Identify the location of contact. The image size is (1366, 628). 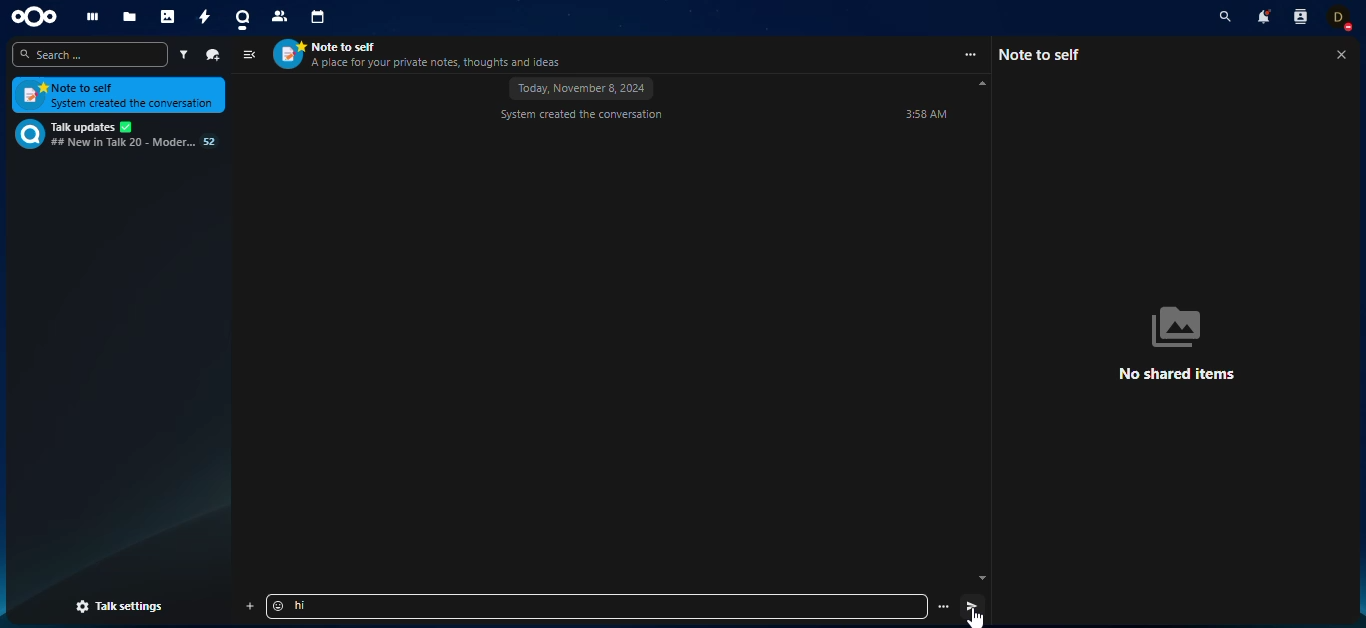
(422, 54).